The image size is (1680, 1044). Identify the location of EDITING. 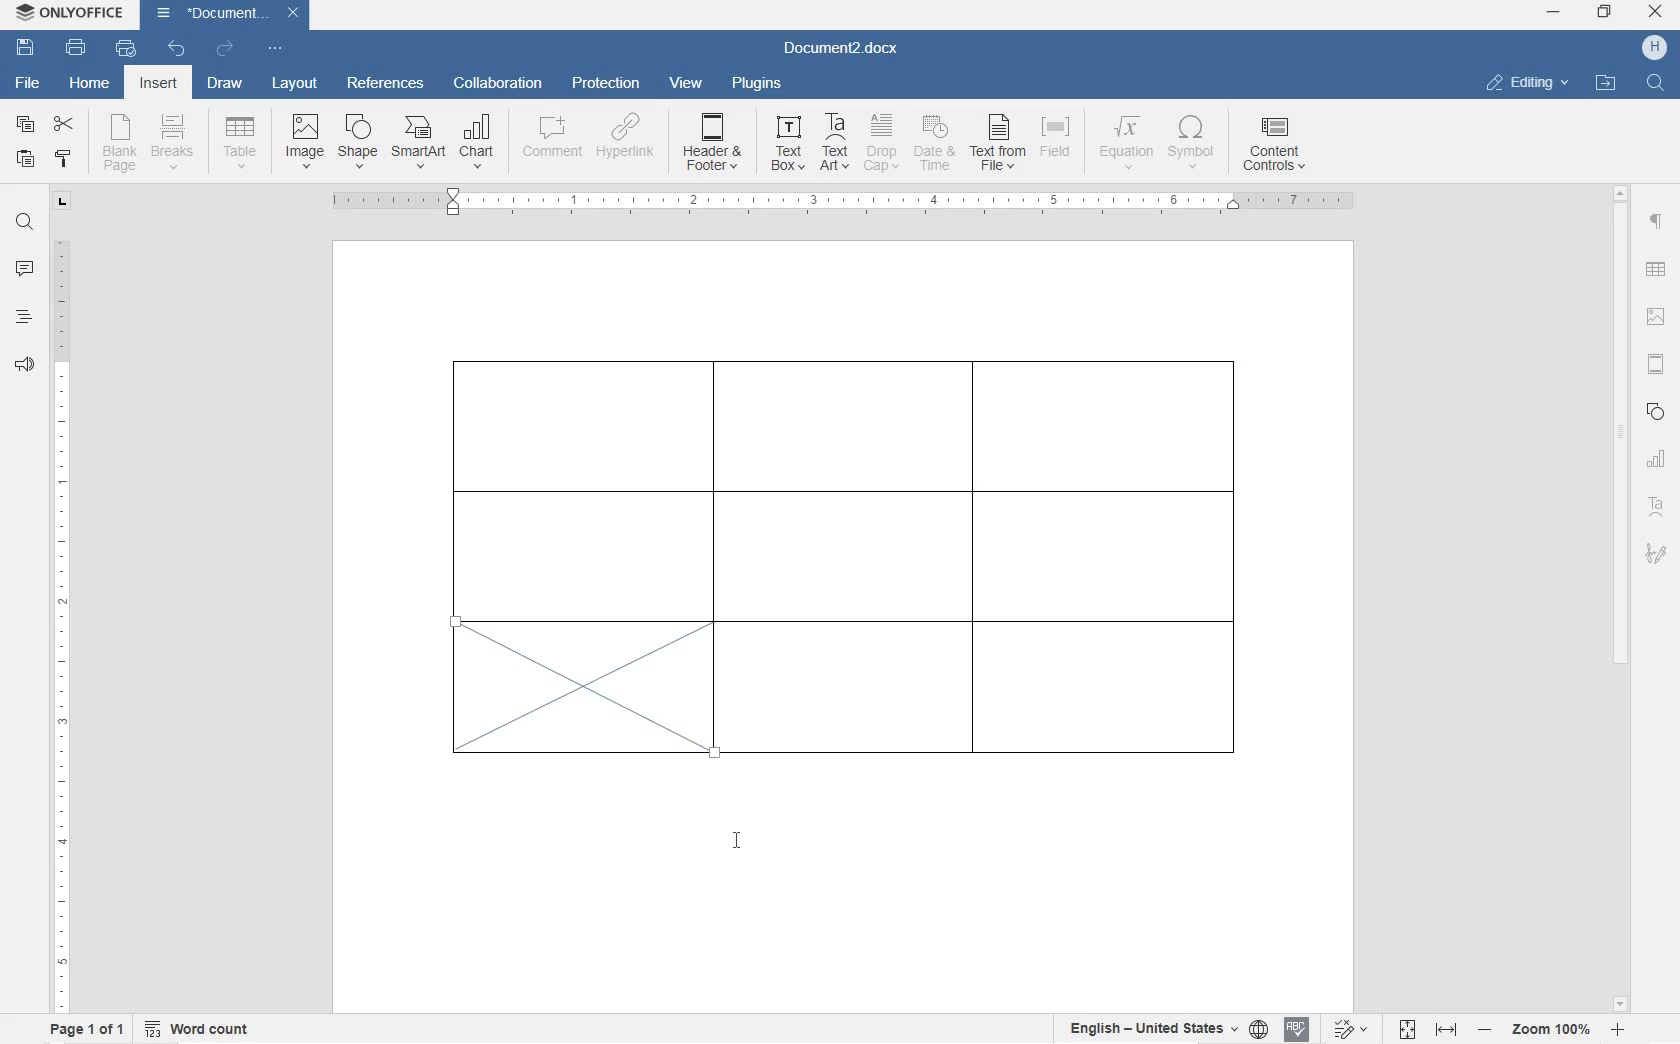
(1528, 82).